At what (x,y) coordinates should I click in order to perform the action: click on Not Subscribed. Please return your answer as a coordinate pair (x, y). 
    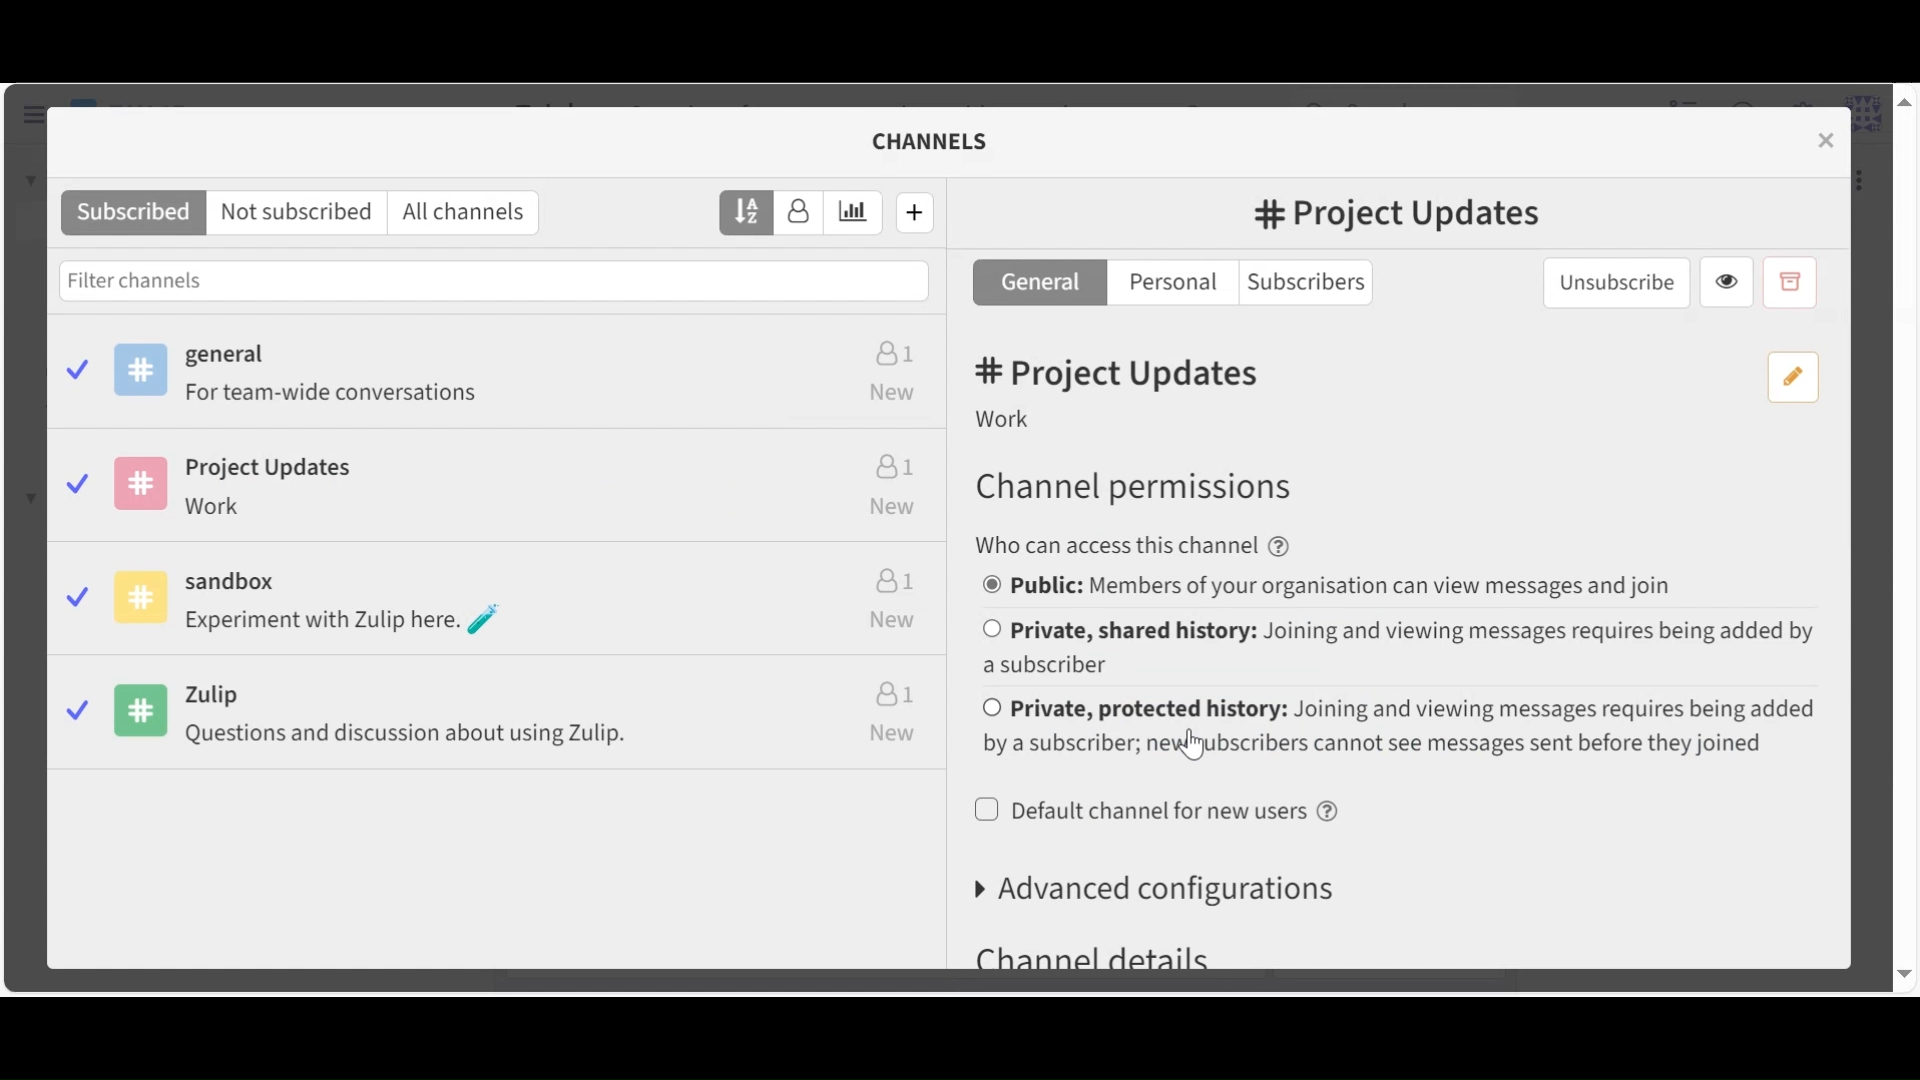
    Looking at the image, I should click on (307, 211).